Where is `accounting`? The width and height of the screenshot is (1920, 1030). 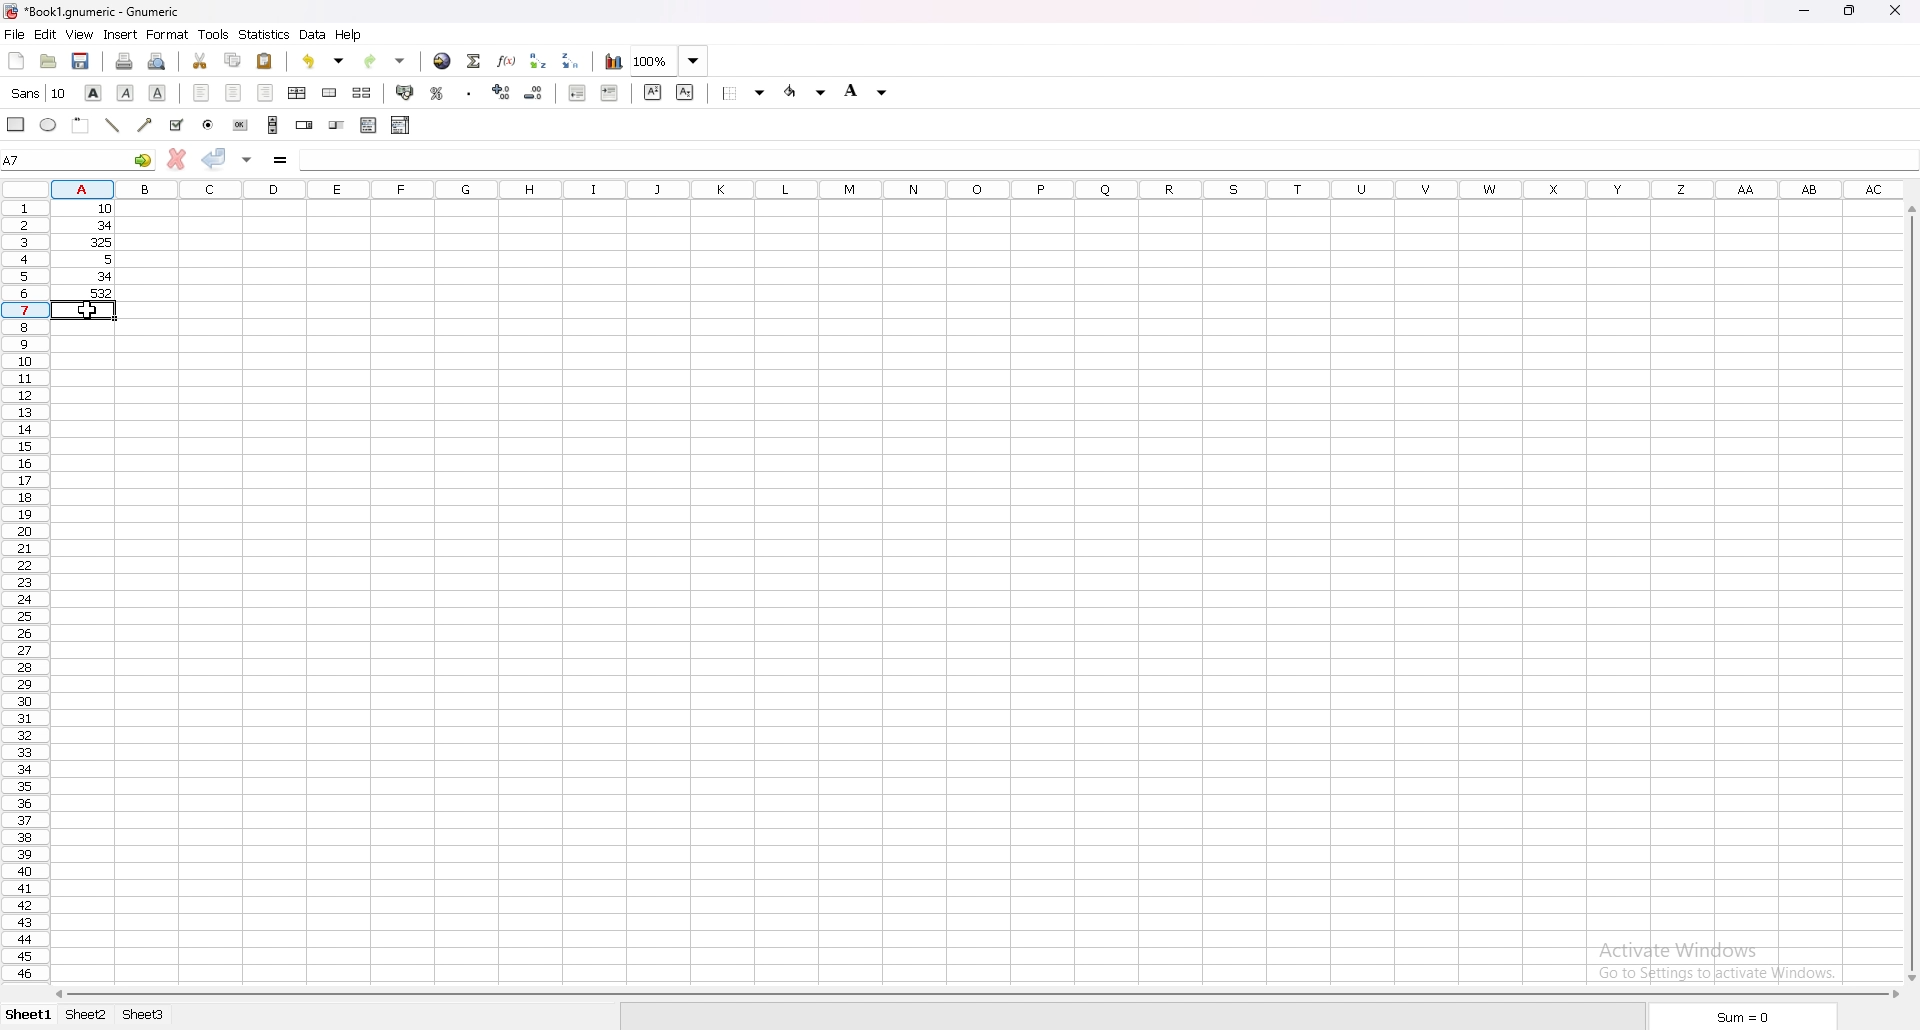
accounting is located at coordinates (406, 94).